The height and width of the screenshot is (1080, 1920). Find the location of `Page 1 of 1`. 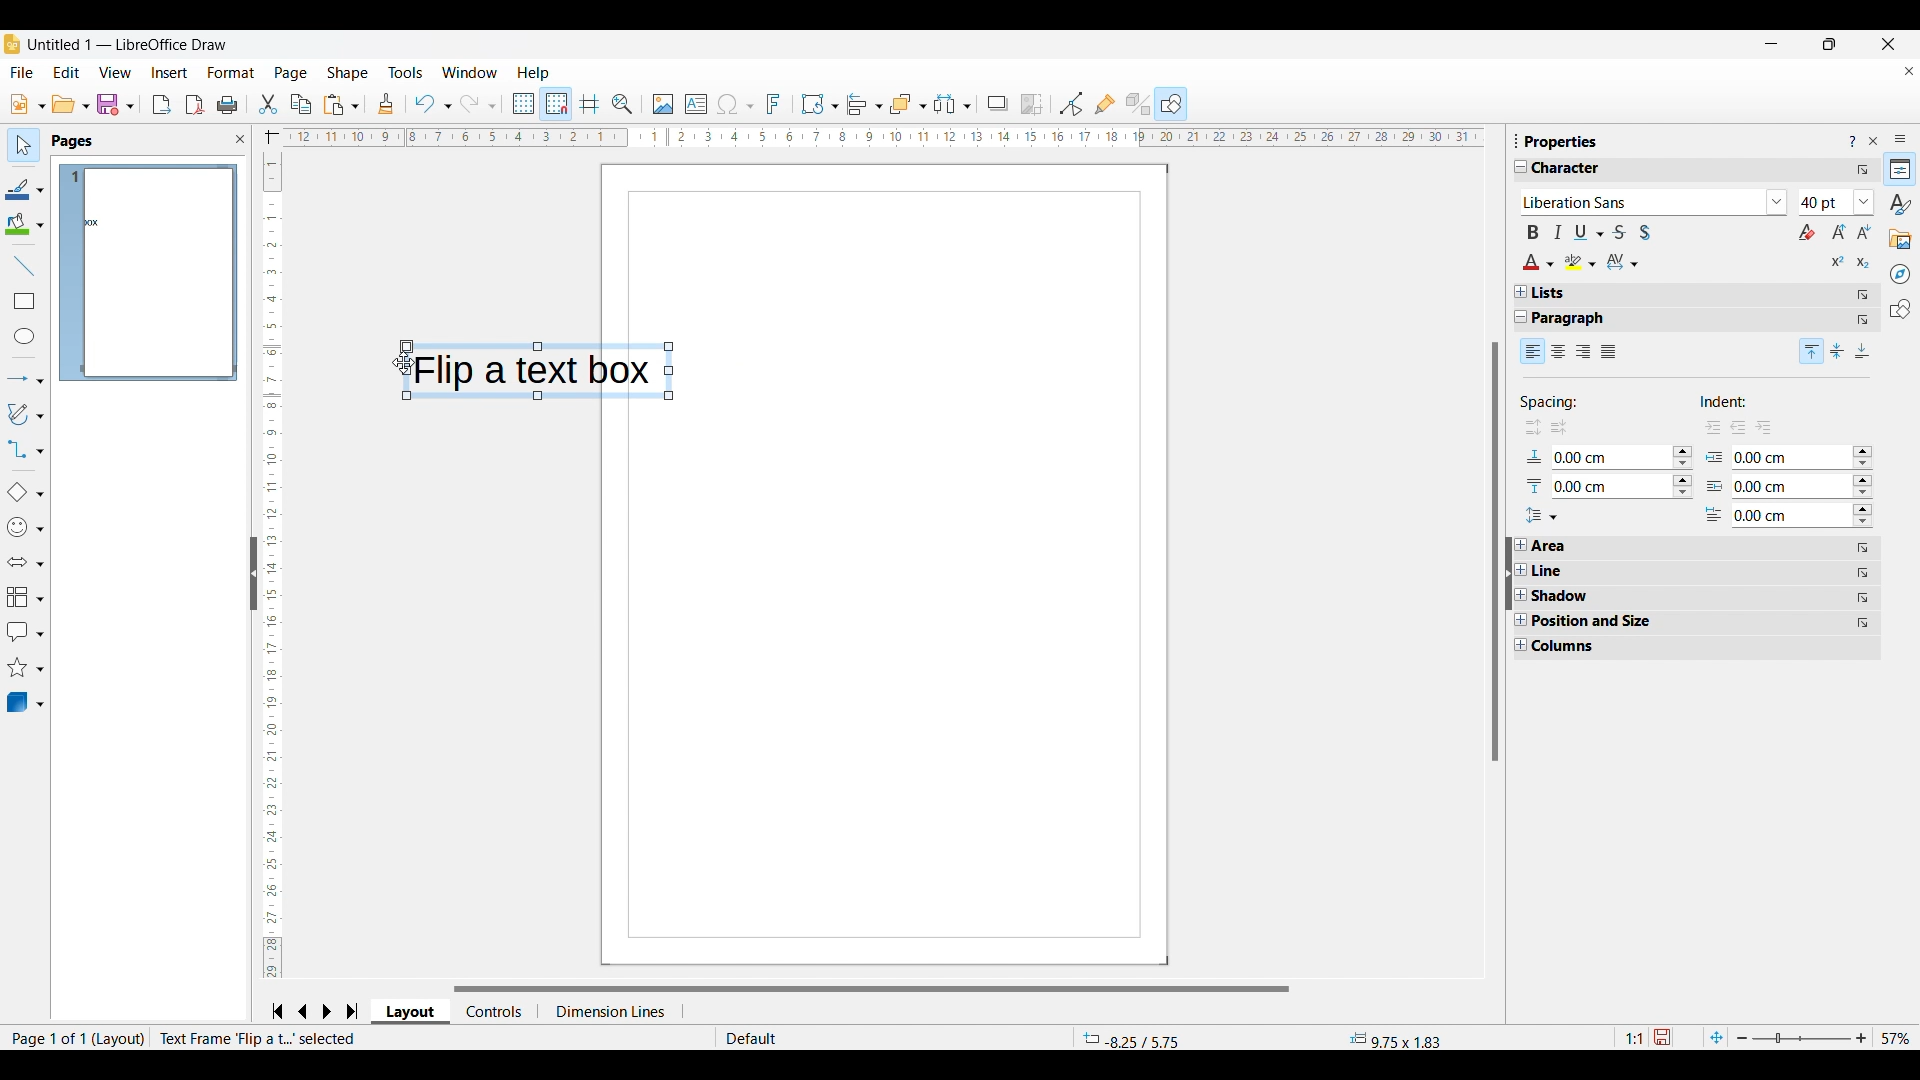

Page 1 of 1 is located at coordinates (44, 1038).